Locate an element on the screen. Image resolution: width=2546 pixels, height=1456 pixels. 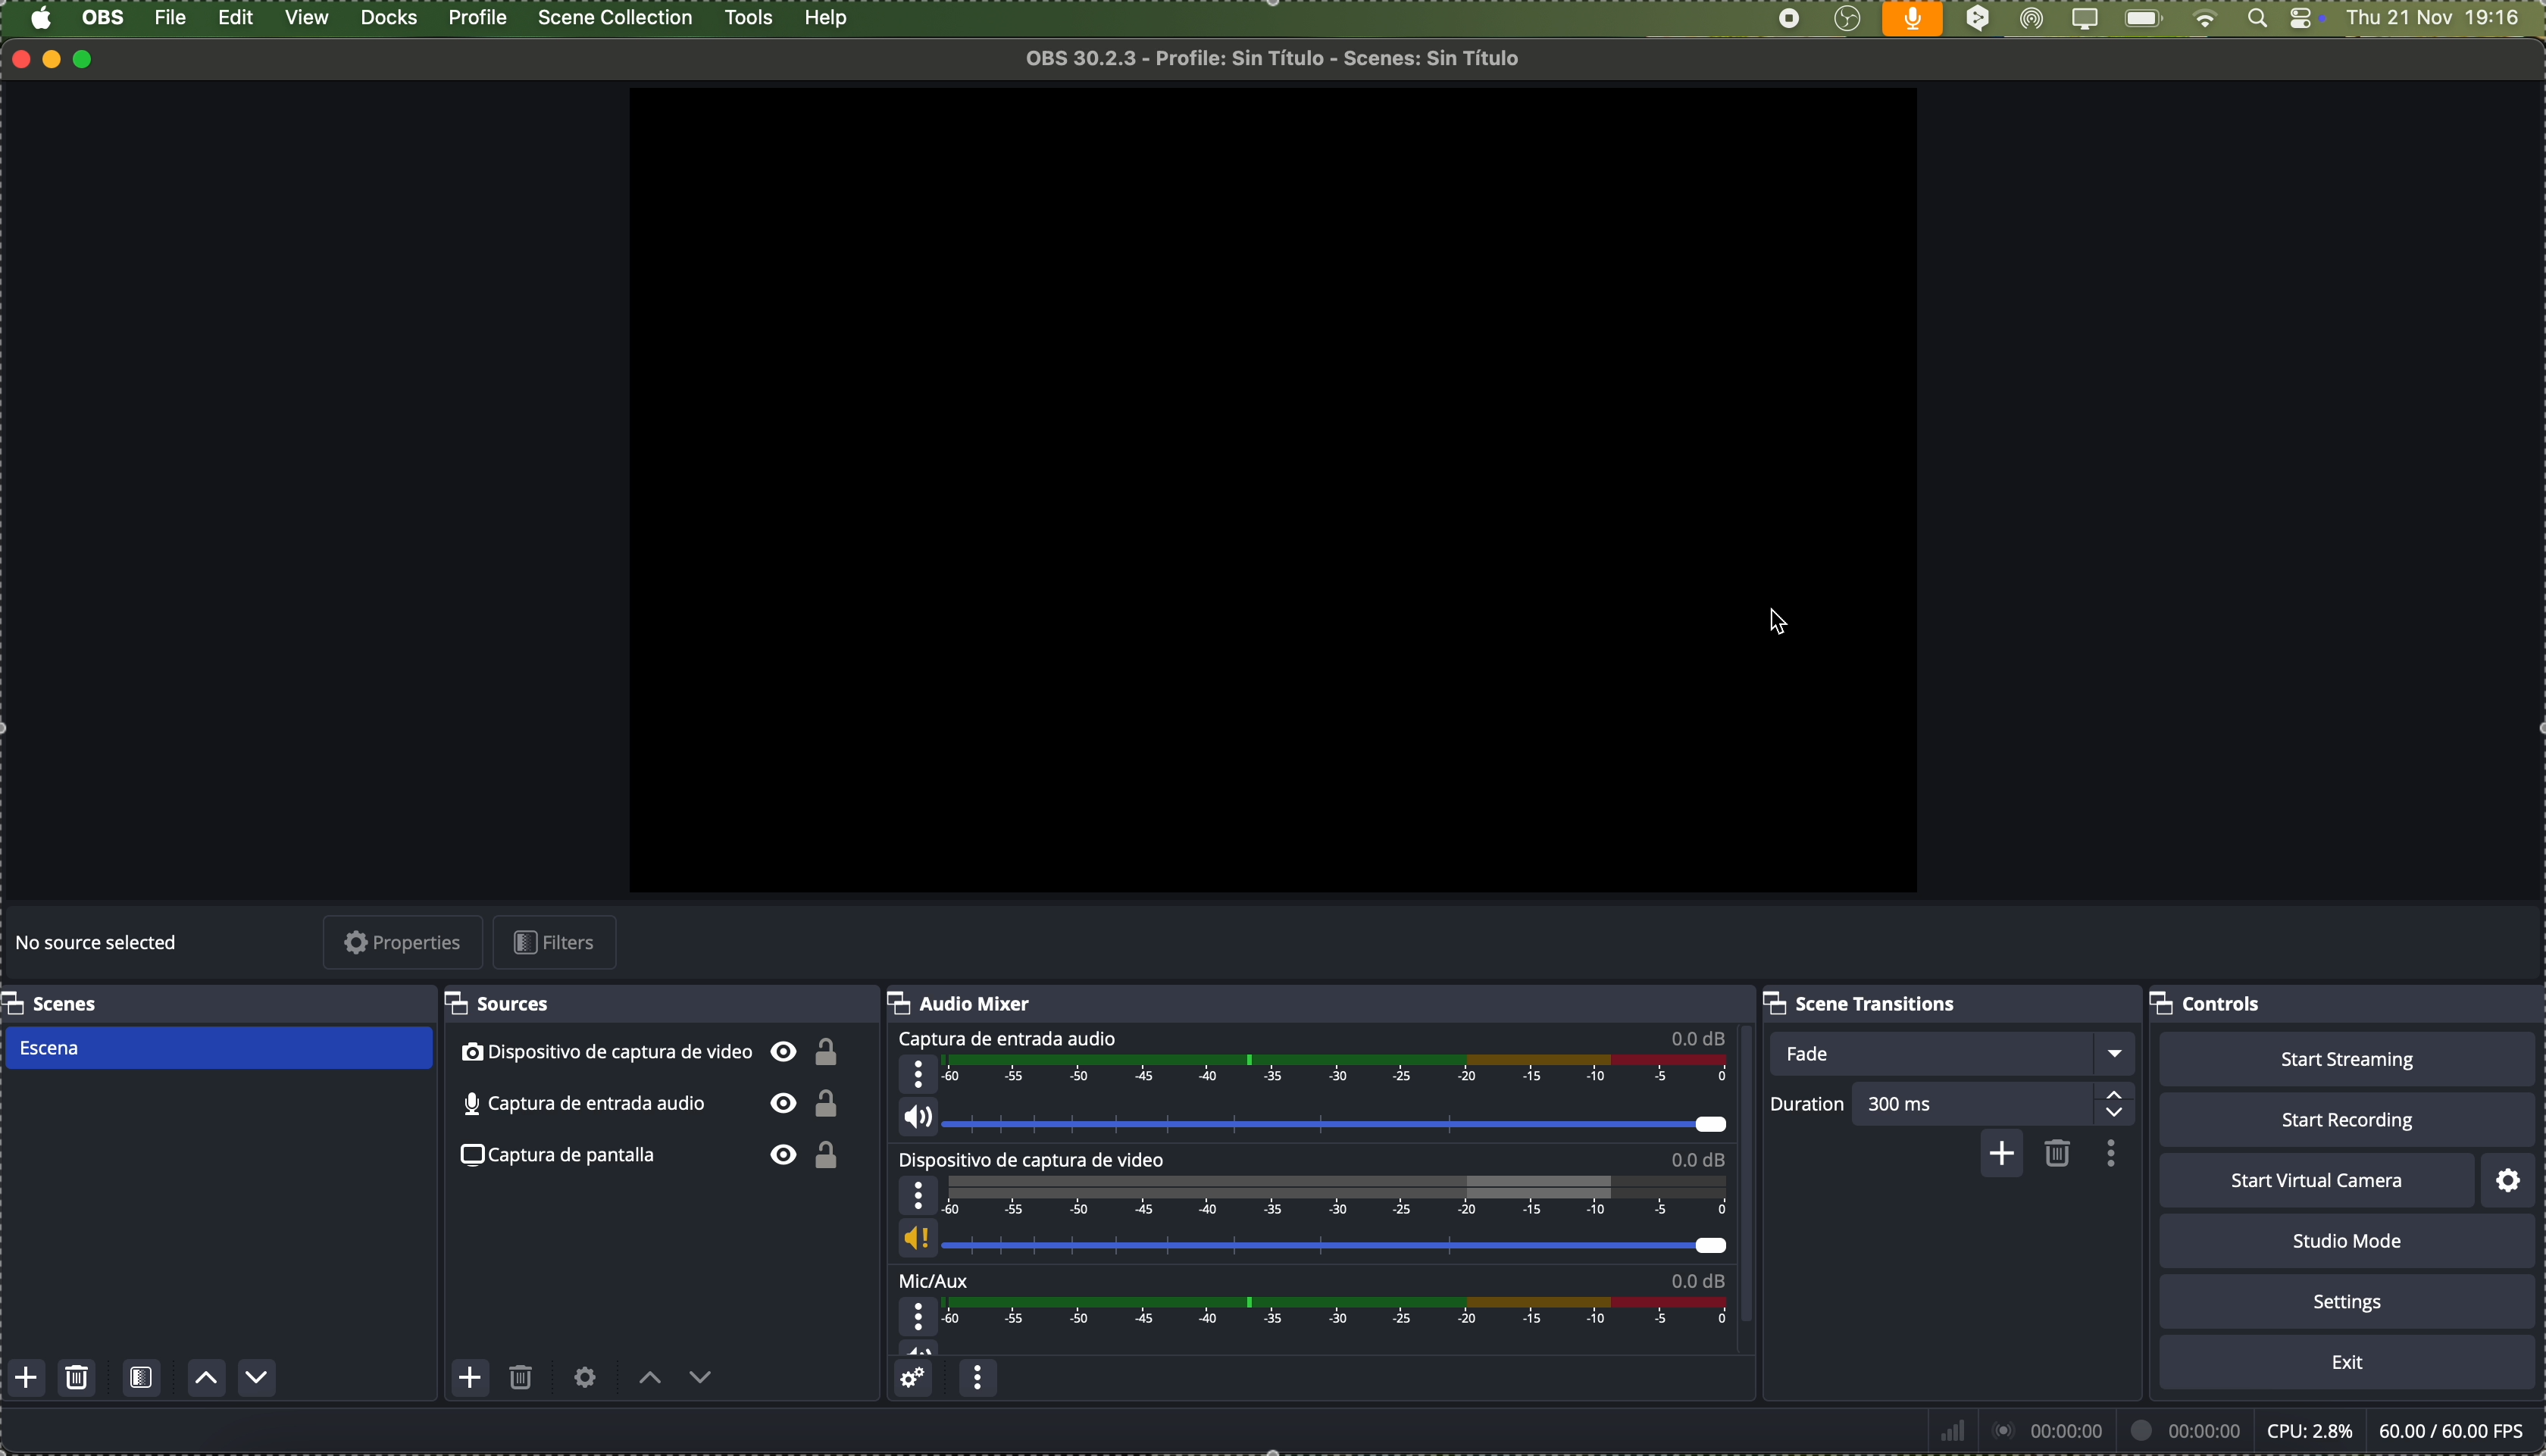
audio mixer is located at coordinates (961, 1002).